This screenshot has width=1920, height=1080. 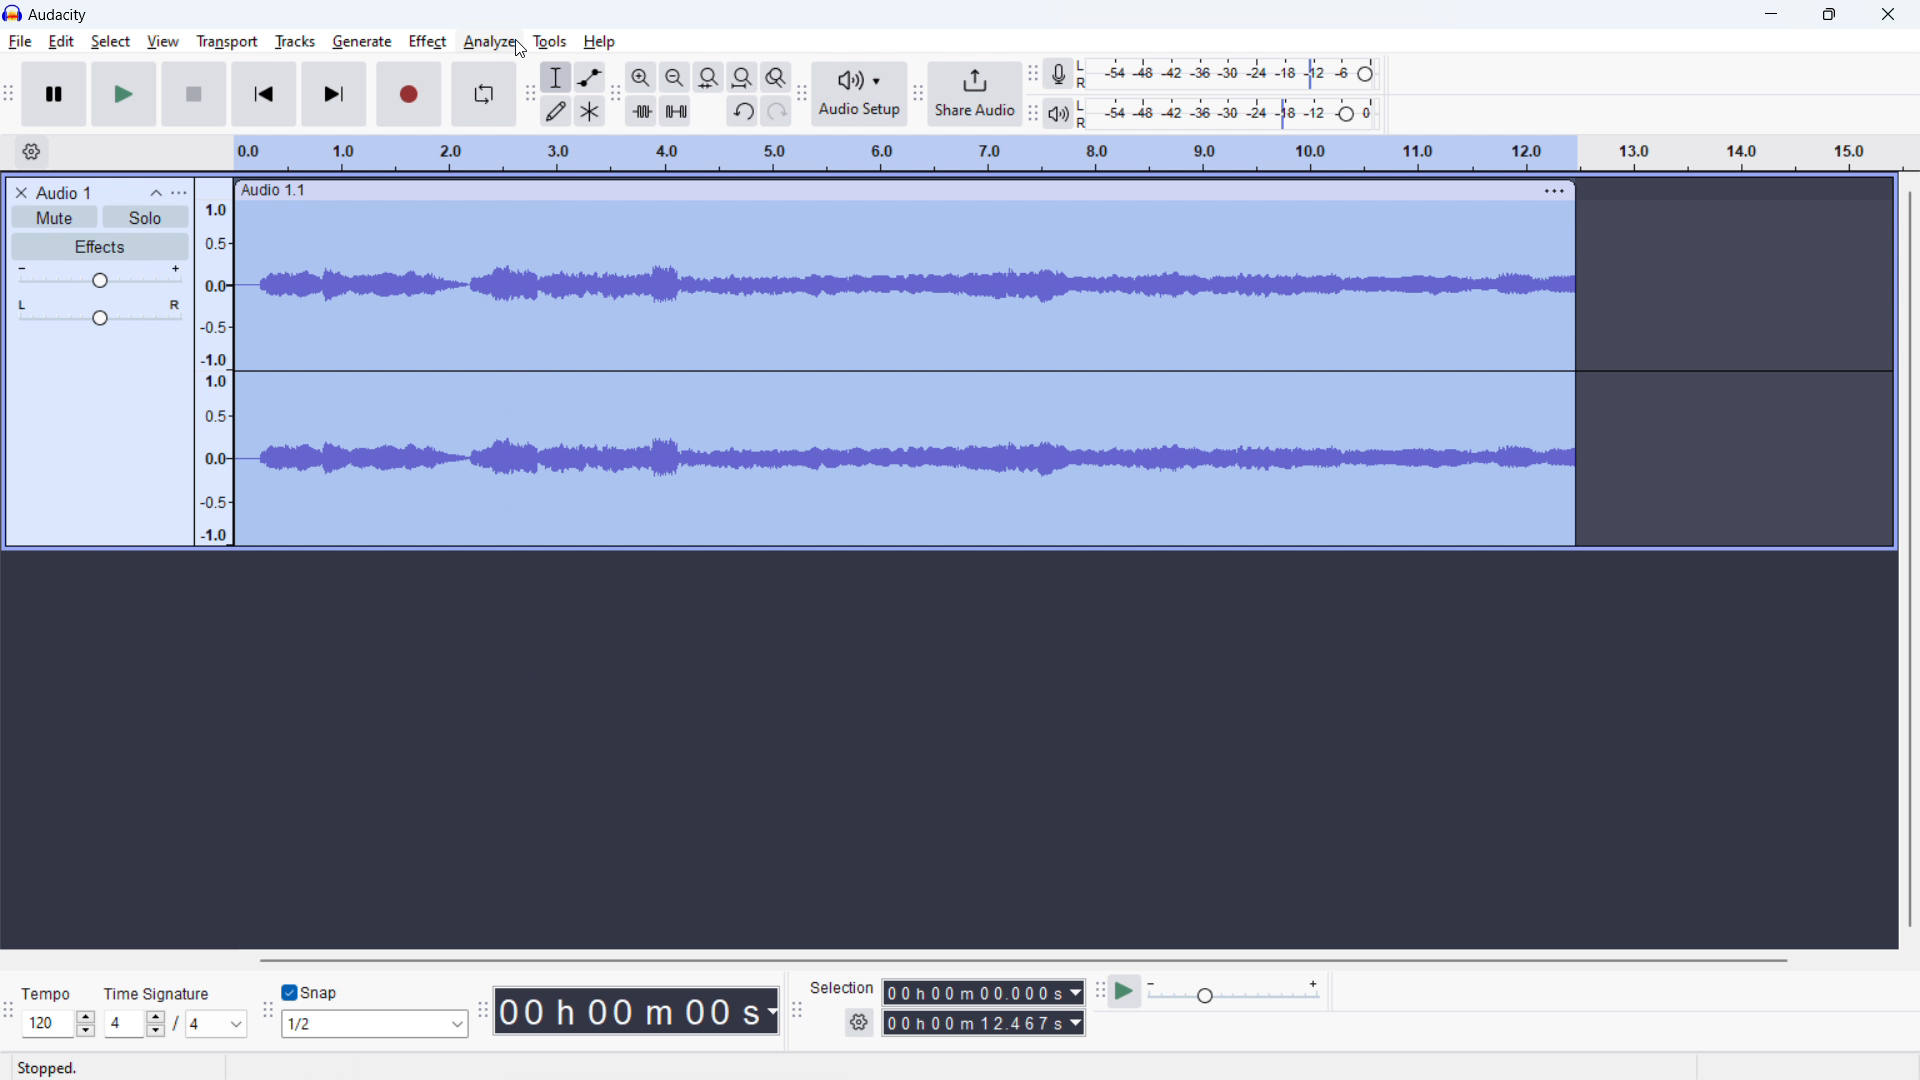 What do you see at coordinates (194, 94) in the screenshot?
I see `stop` at bounding box center [194, 94].